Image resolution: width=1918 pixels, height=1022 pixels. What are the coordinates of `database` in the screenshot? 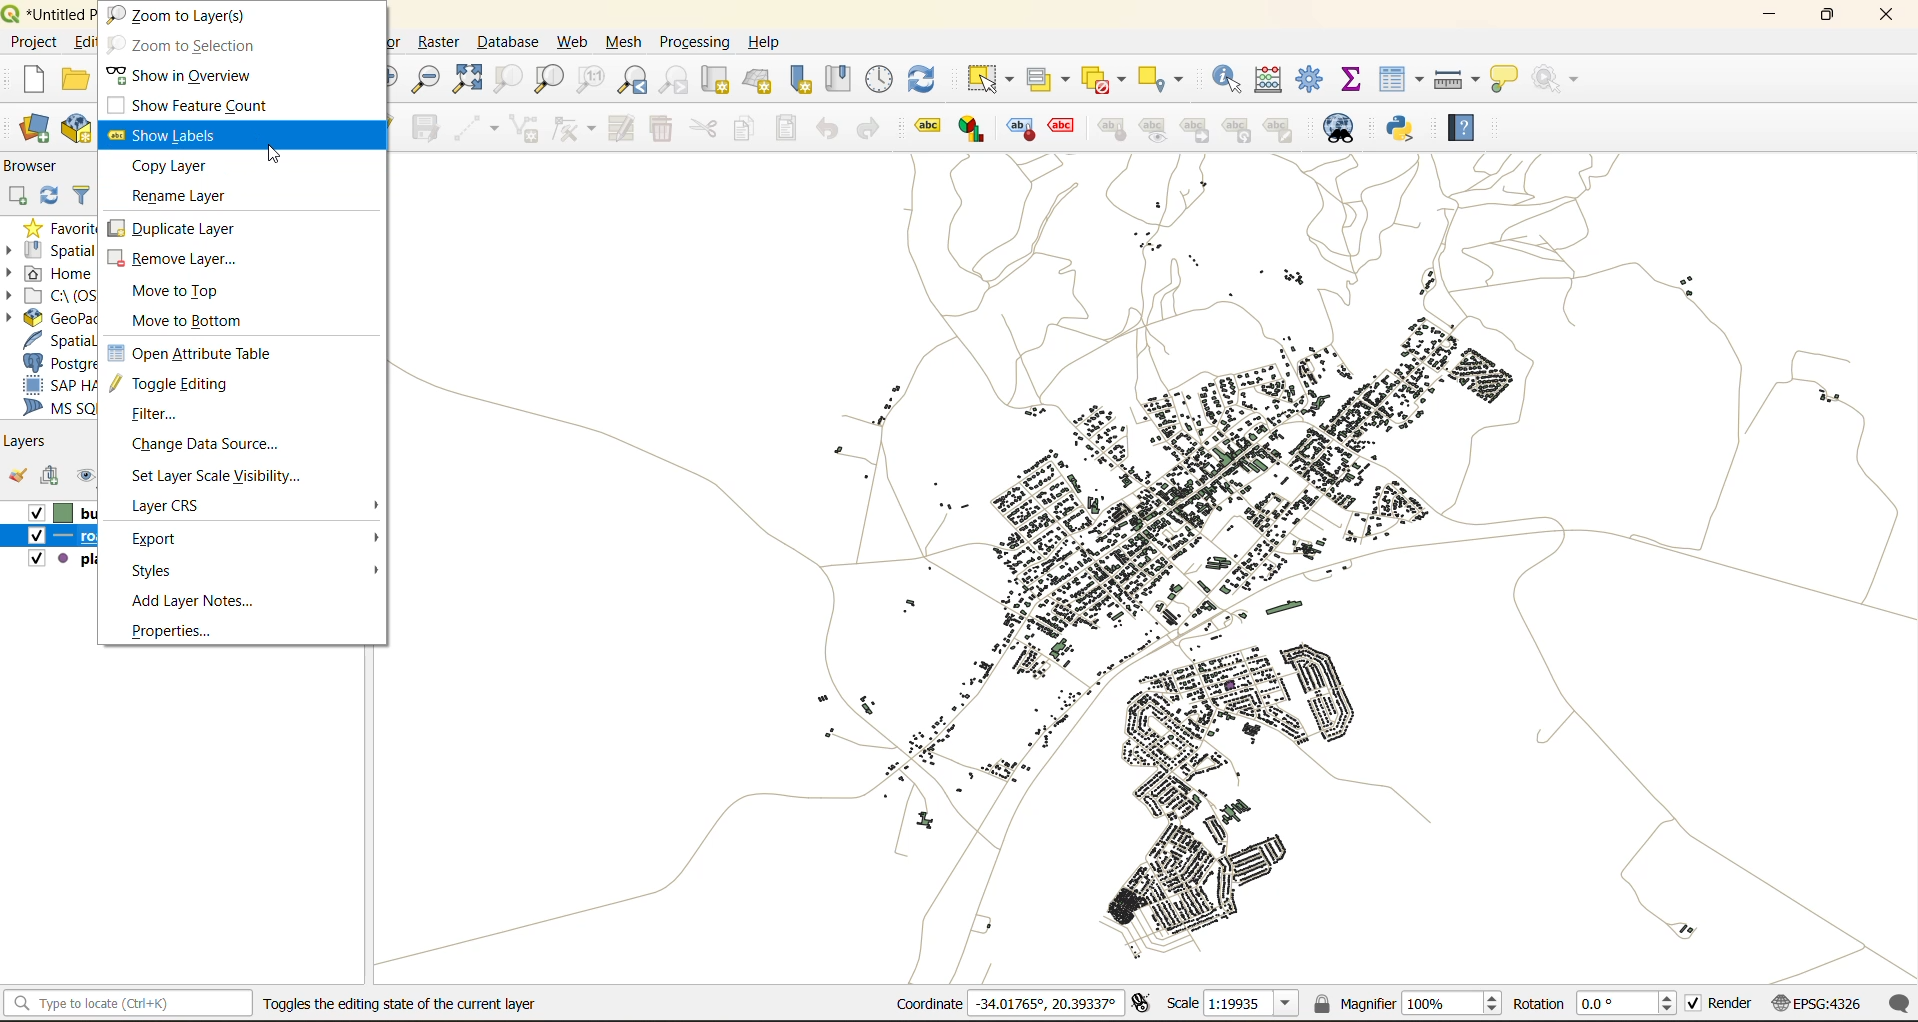 It's located at (507, 43).